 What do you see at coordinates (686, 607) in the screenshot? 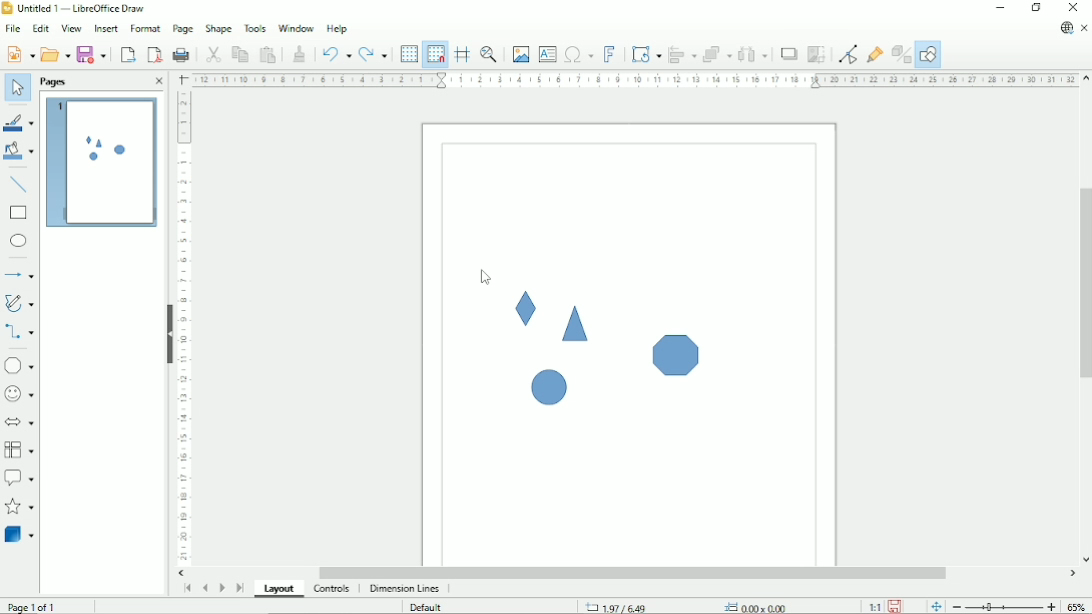
I see `Cursor position` at bounding box center [686, 607].